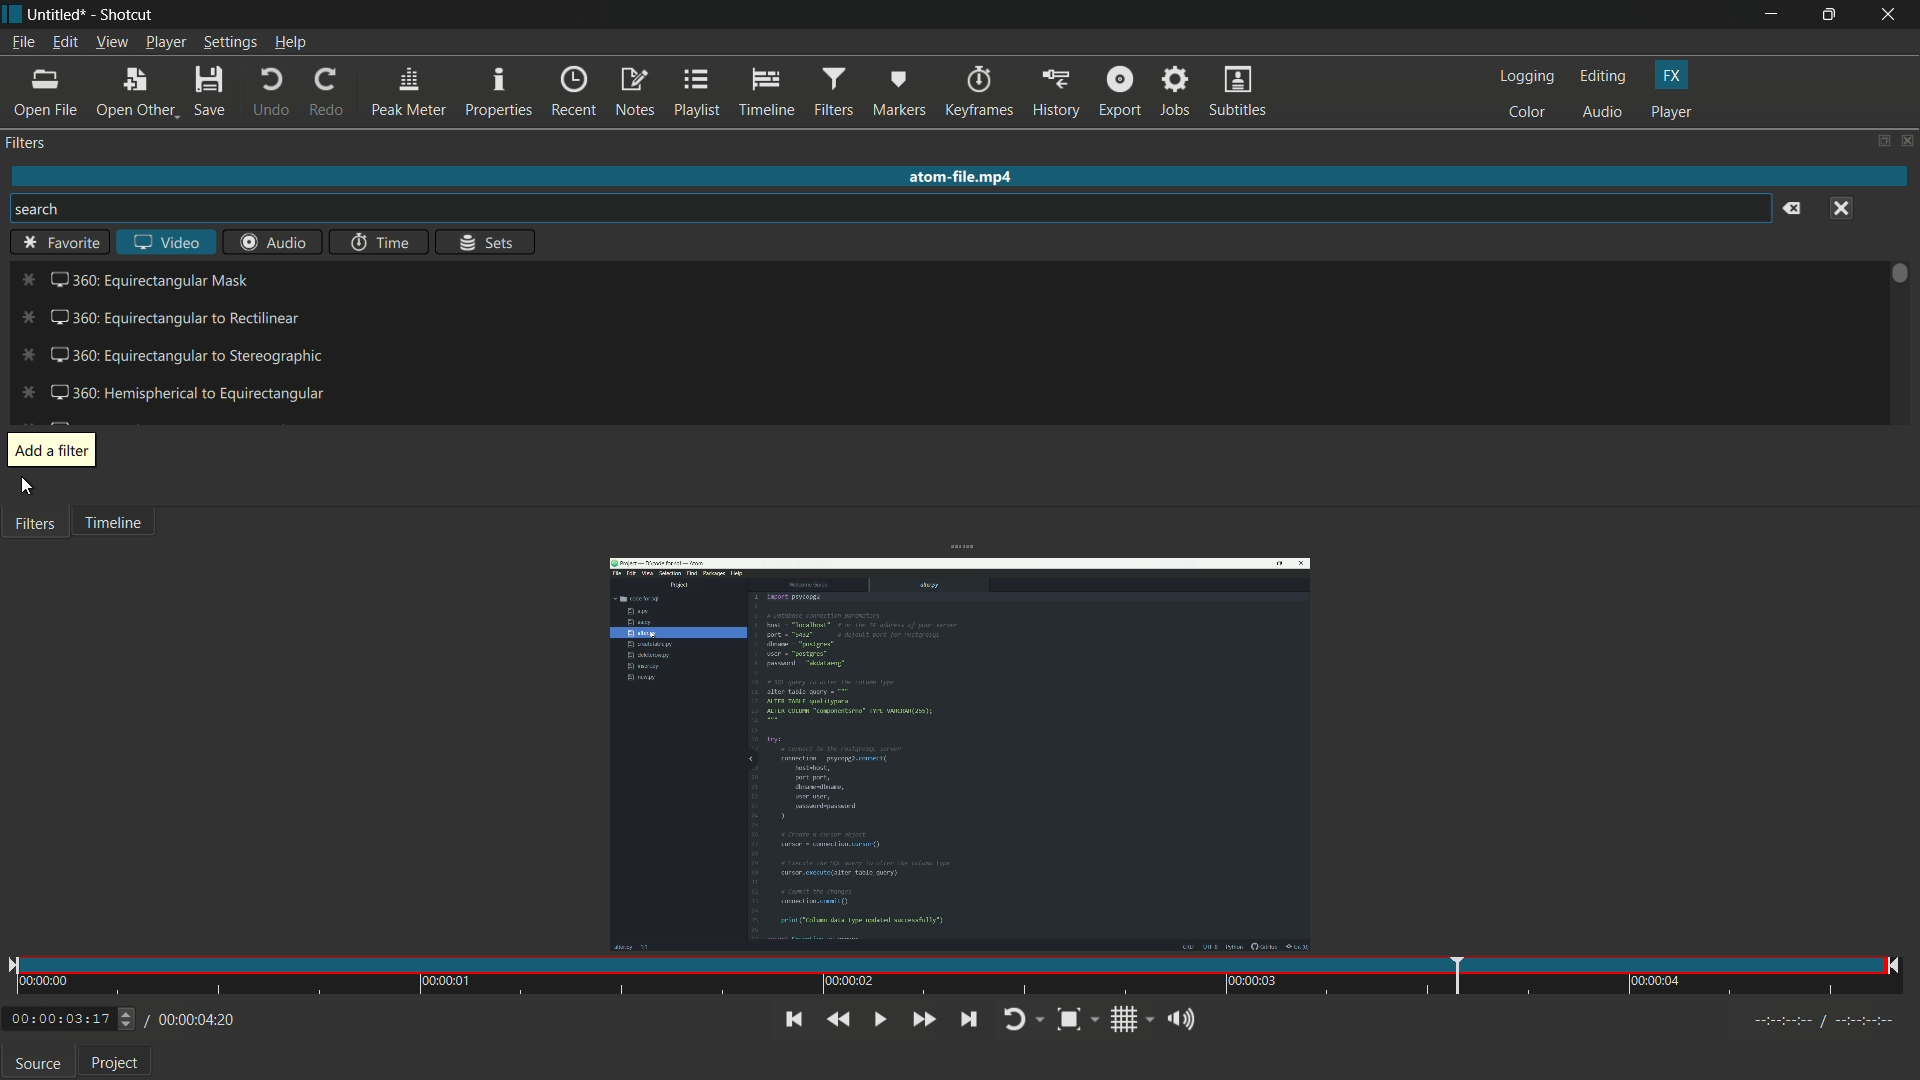 The image size is (1920, 1080). Describe the element at coordinates (1877, 139) in the screenshot. I see `change layout` at that location.